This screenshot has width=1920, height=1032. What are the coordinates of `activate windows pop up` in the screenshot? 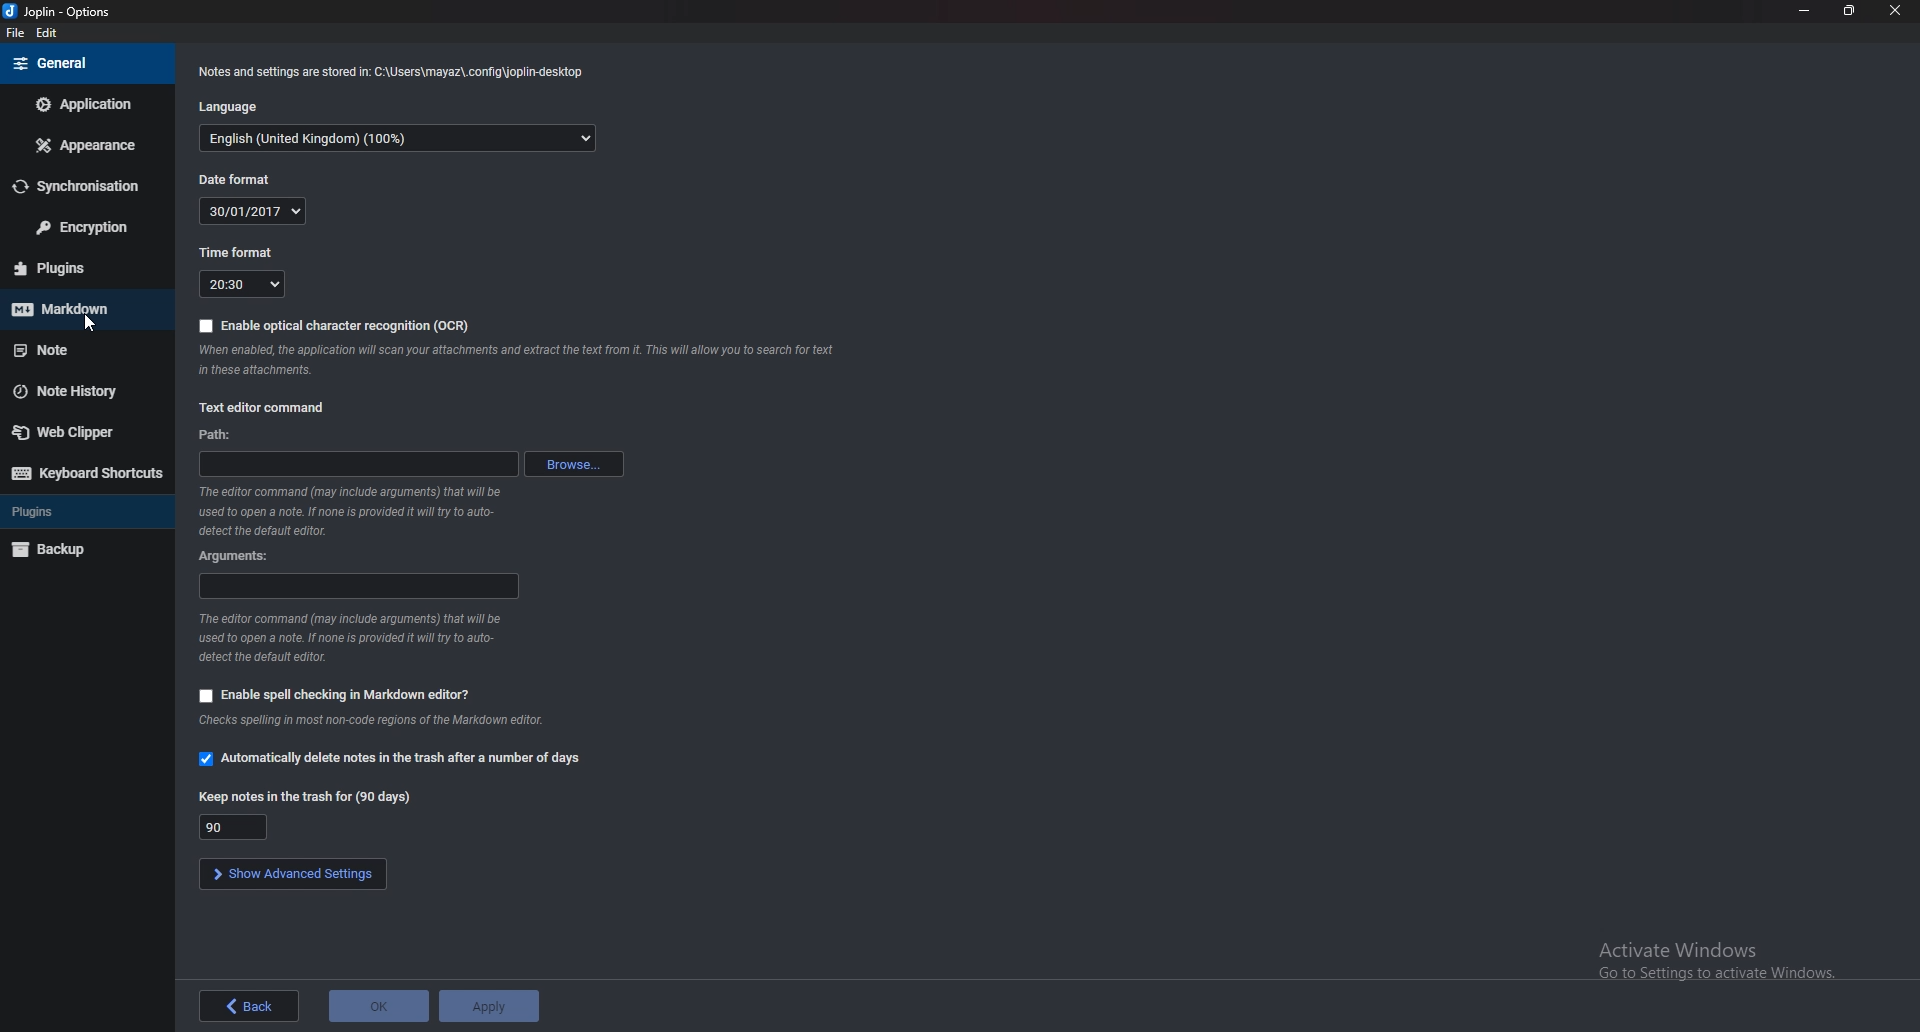 It's located at (1719, 965).